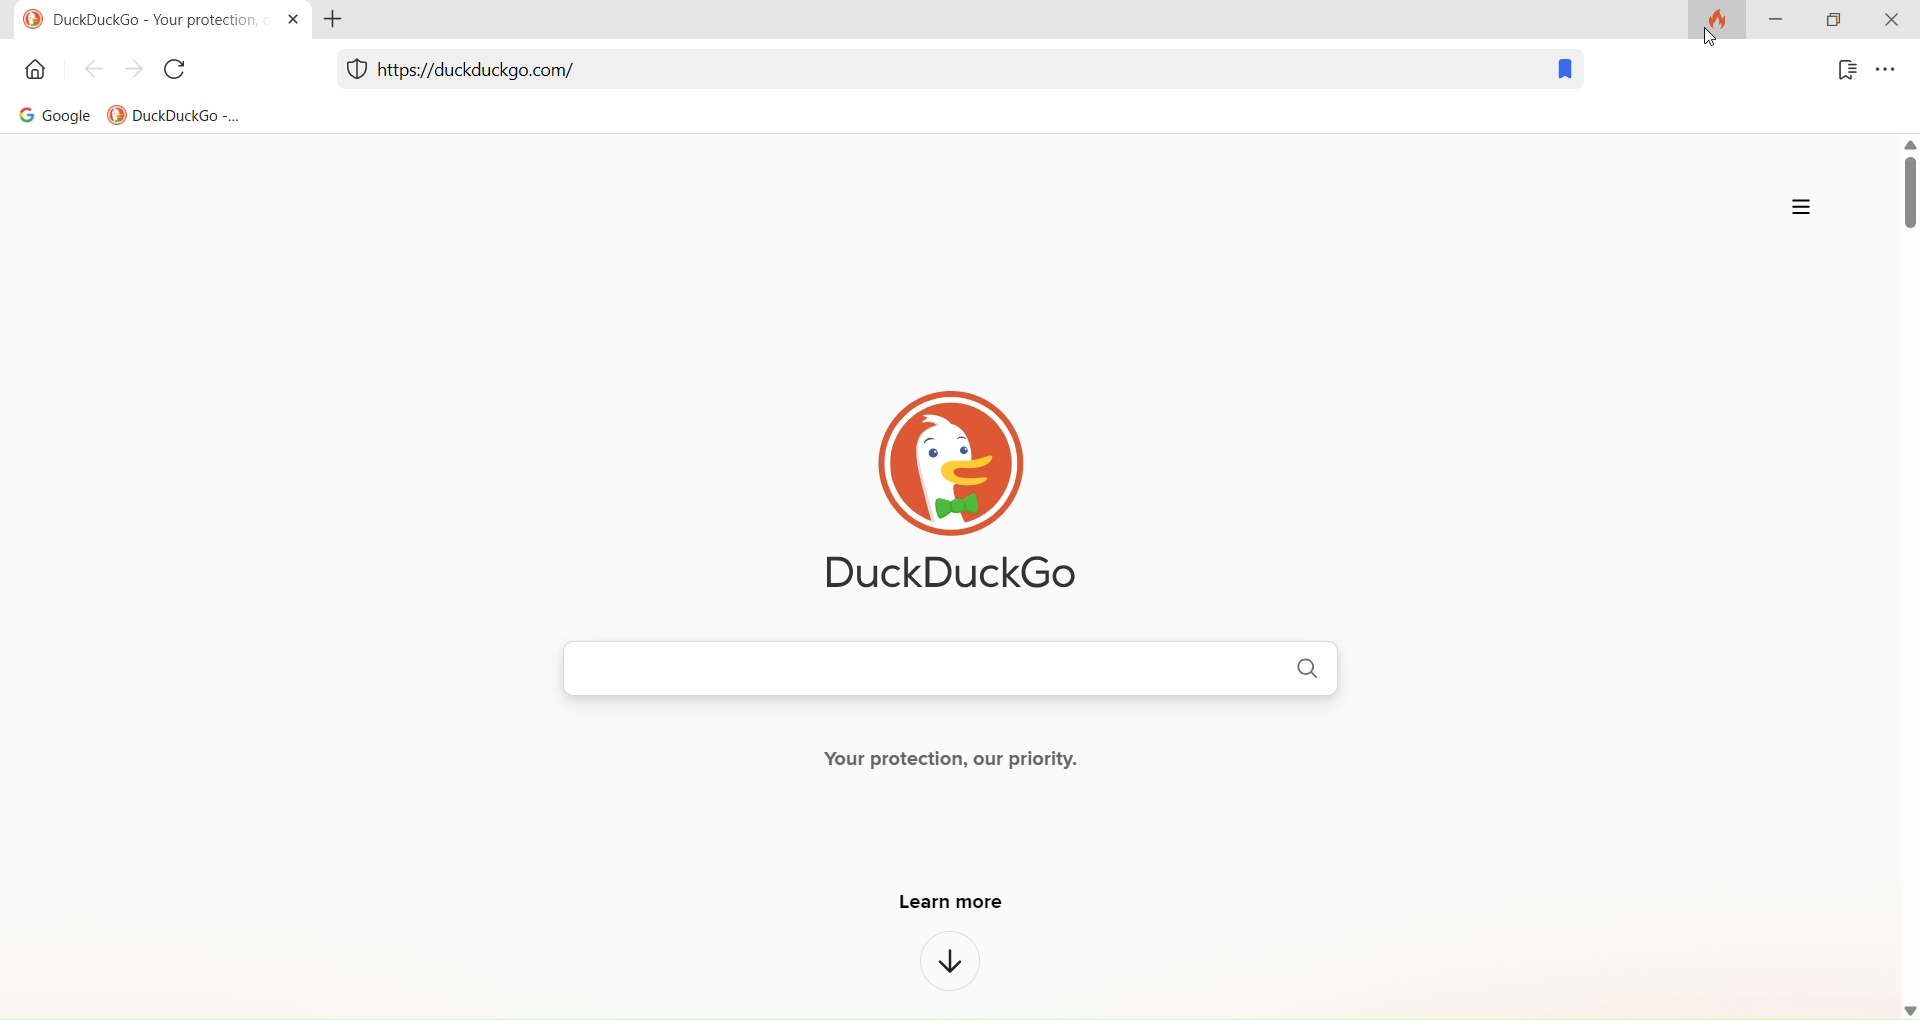 This screenshot has width=1920, height=1020. I want to click on minimize, so click(1778, 29).